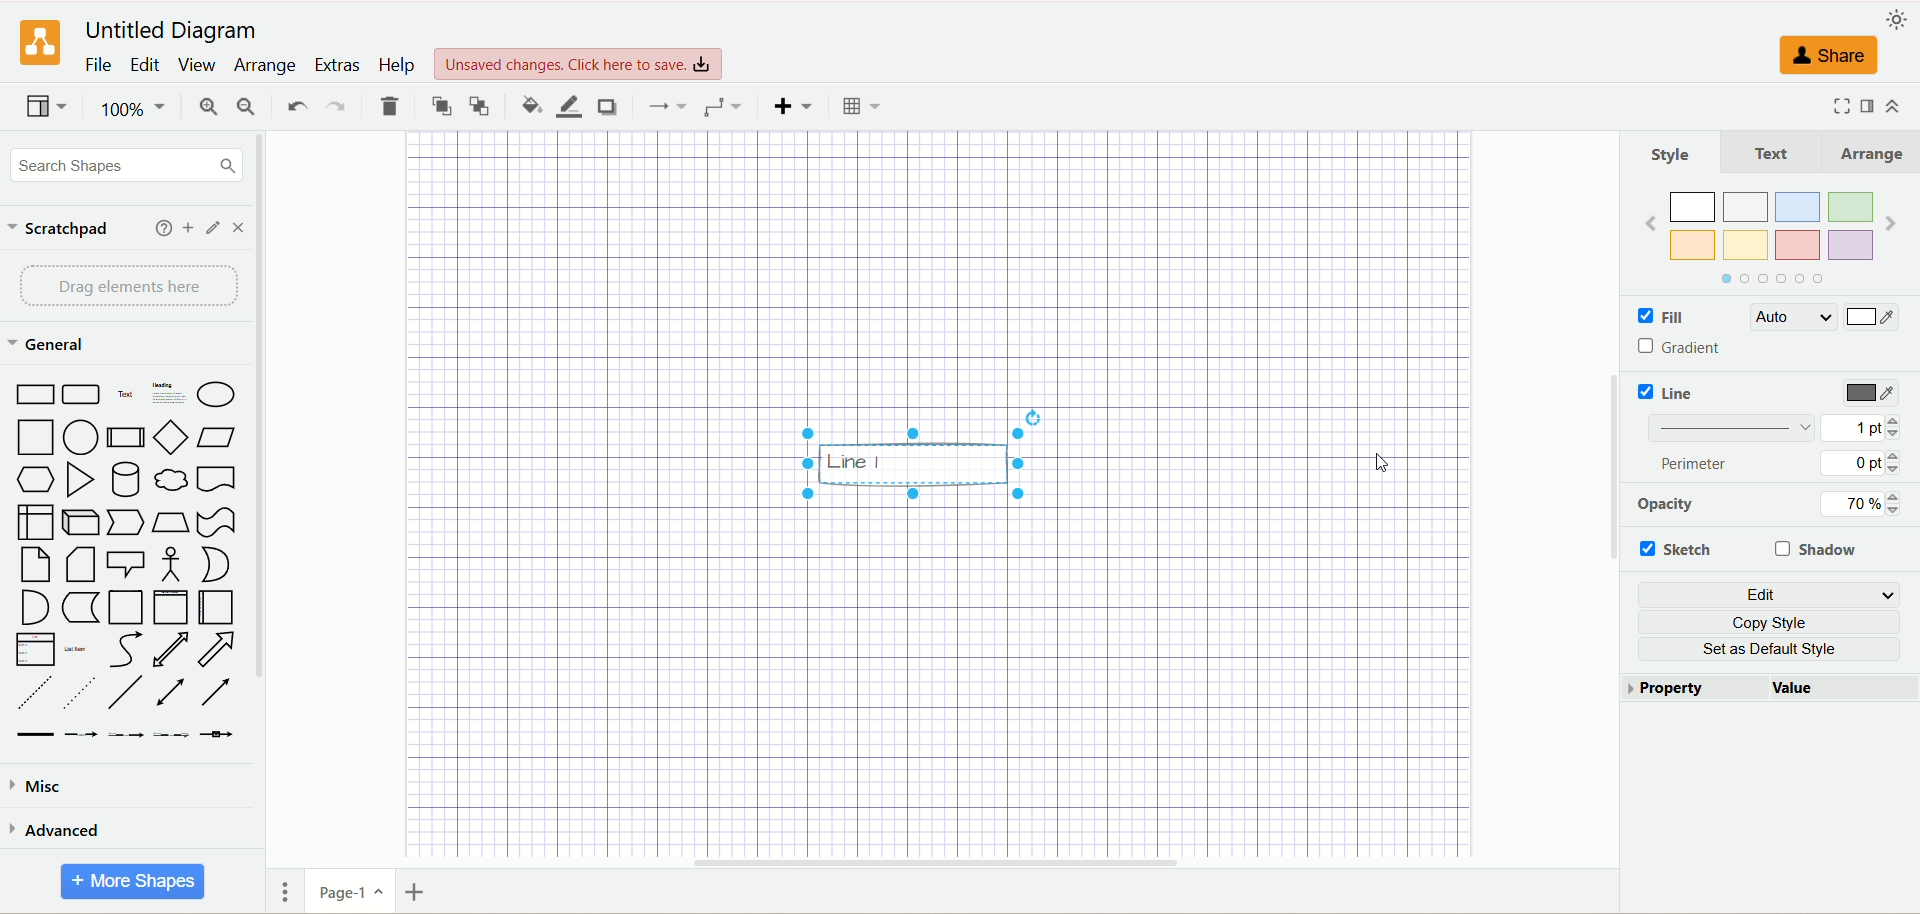  Describe the element at coordinates (1827, 57) in the screenshot. I see `share` at that location.